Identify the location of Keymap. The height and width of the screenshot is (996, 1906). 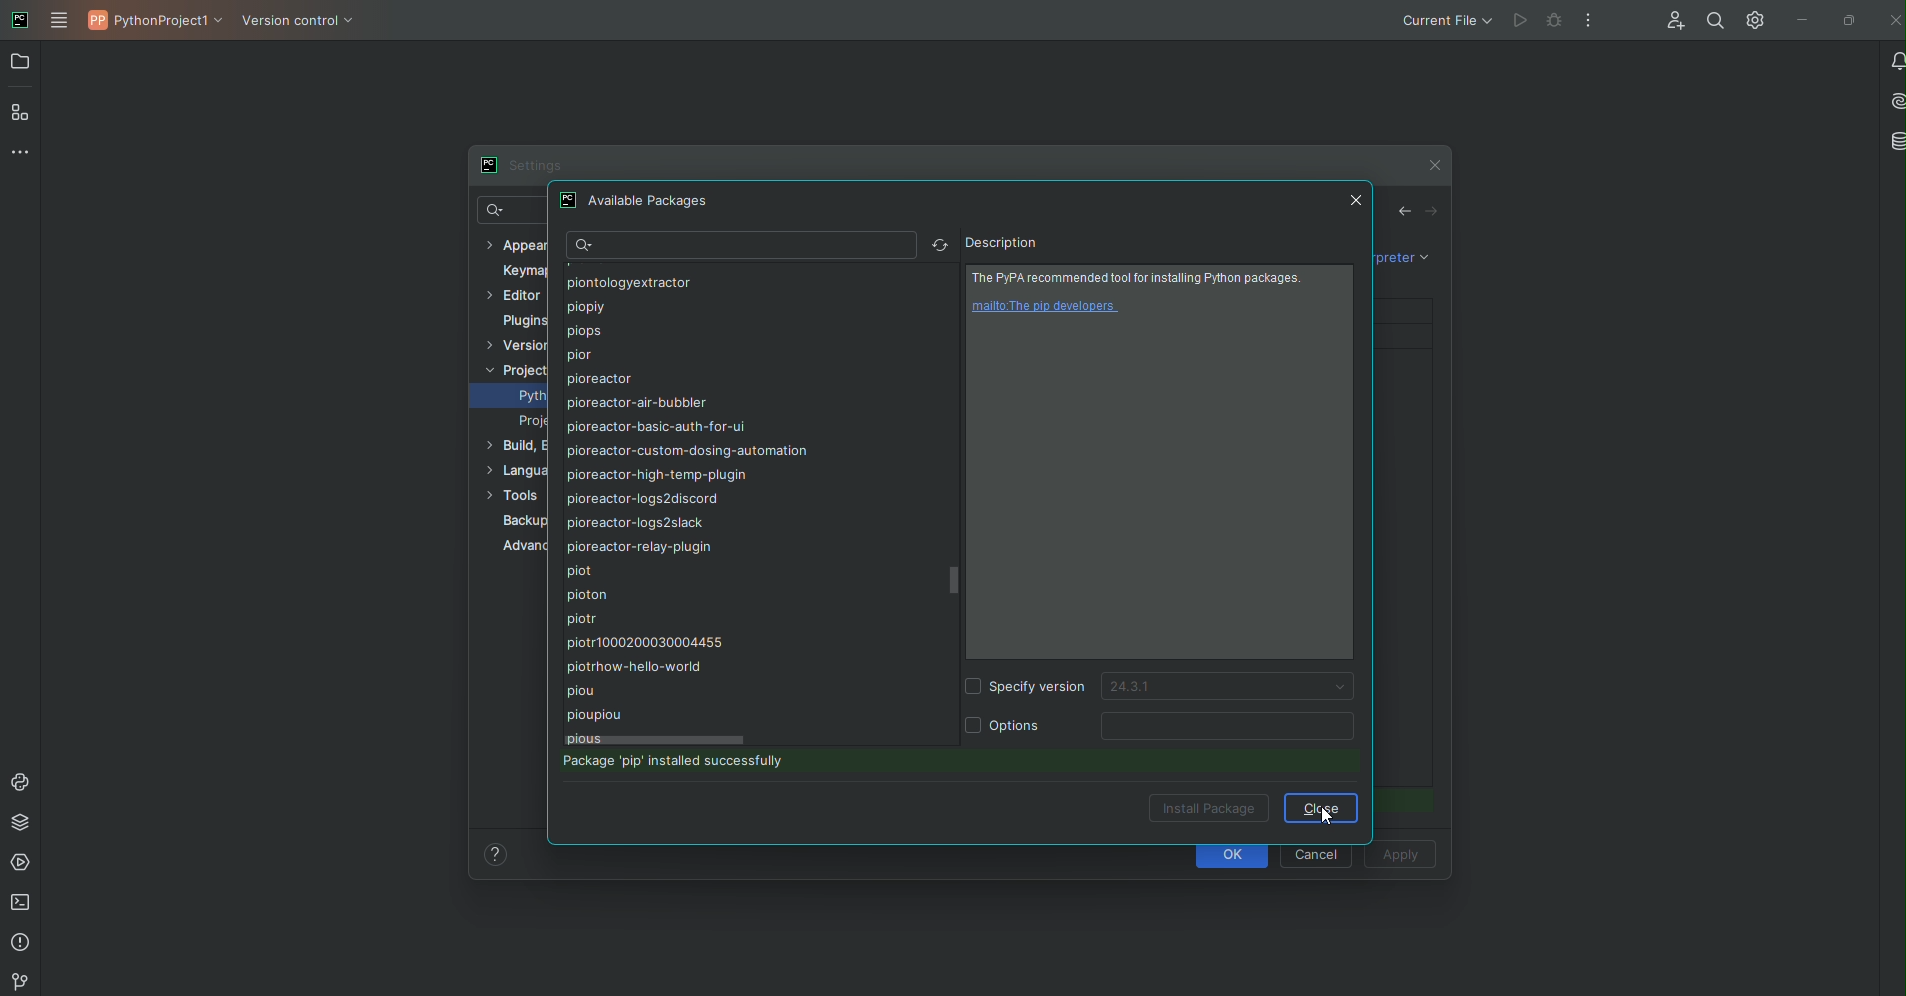
(525, 269).